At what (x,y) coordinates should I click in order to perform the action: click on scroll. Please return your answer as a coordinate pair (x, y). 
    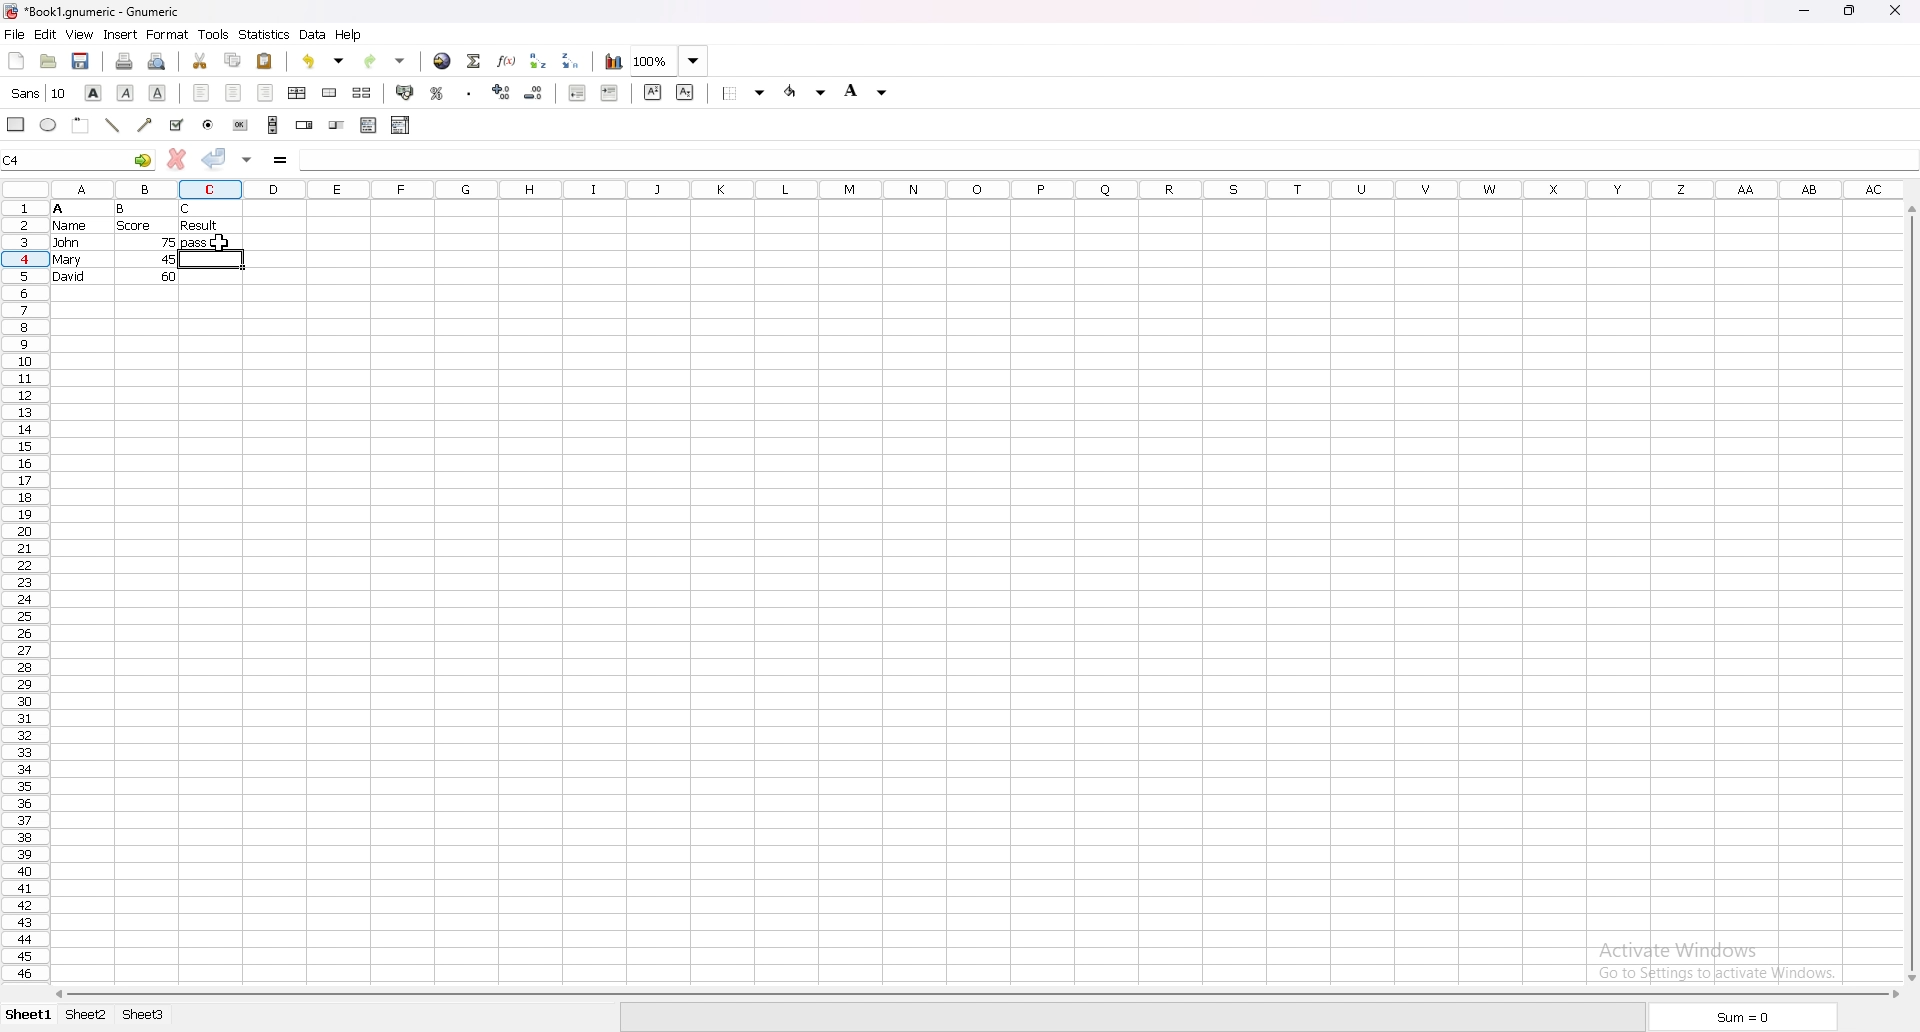
    Looking at the image, I should click on (273, 124).